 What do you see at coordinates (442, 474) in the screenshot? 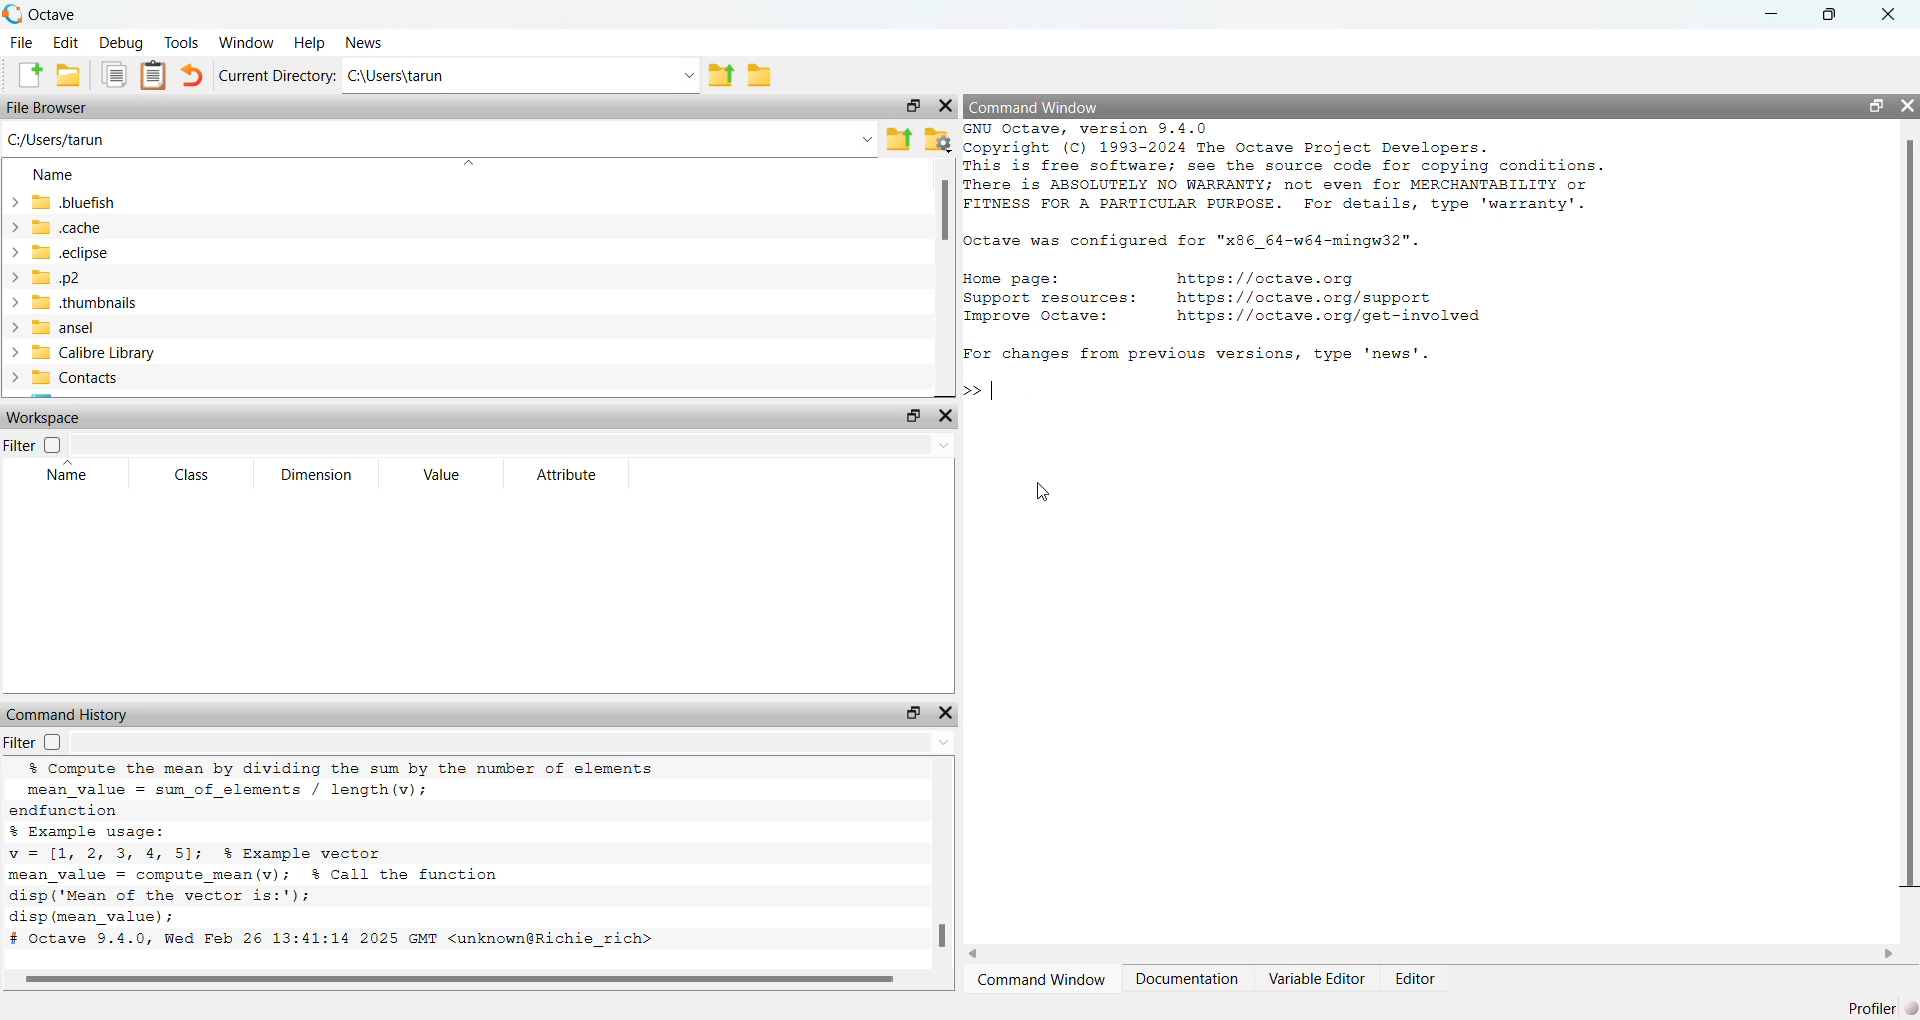
I see `Value` at bounding box center [442, 474].